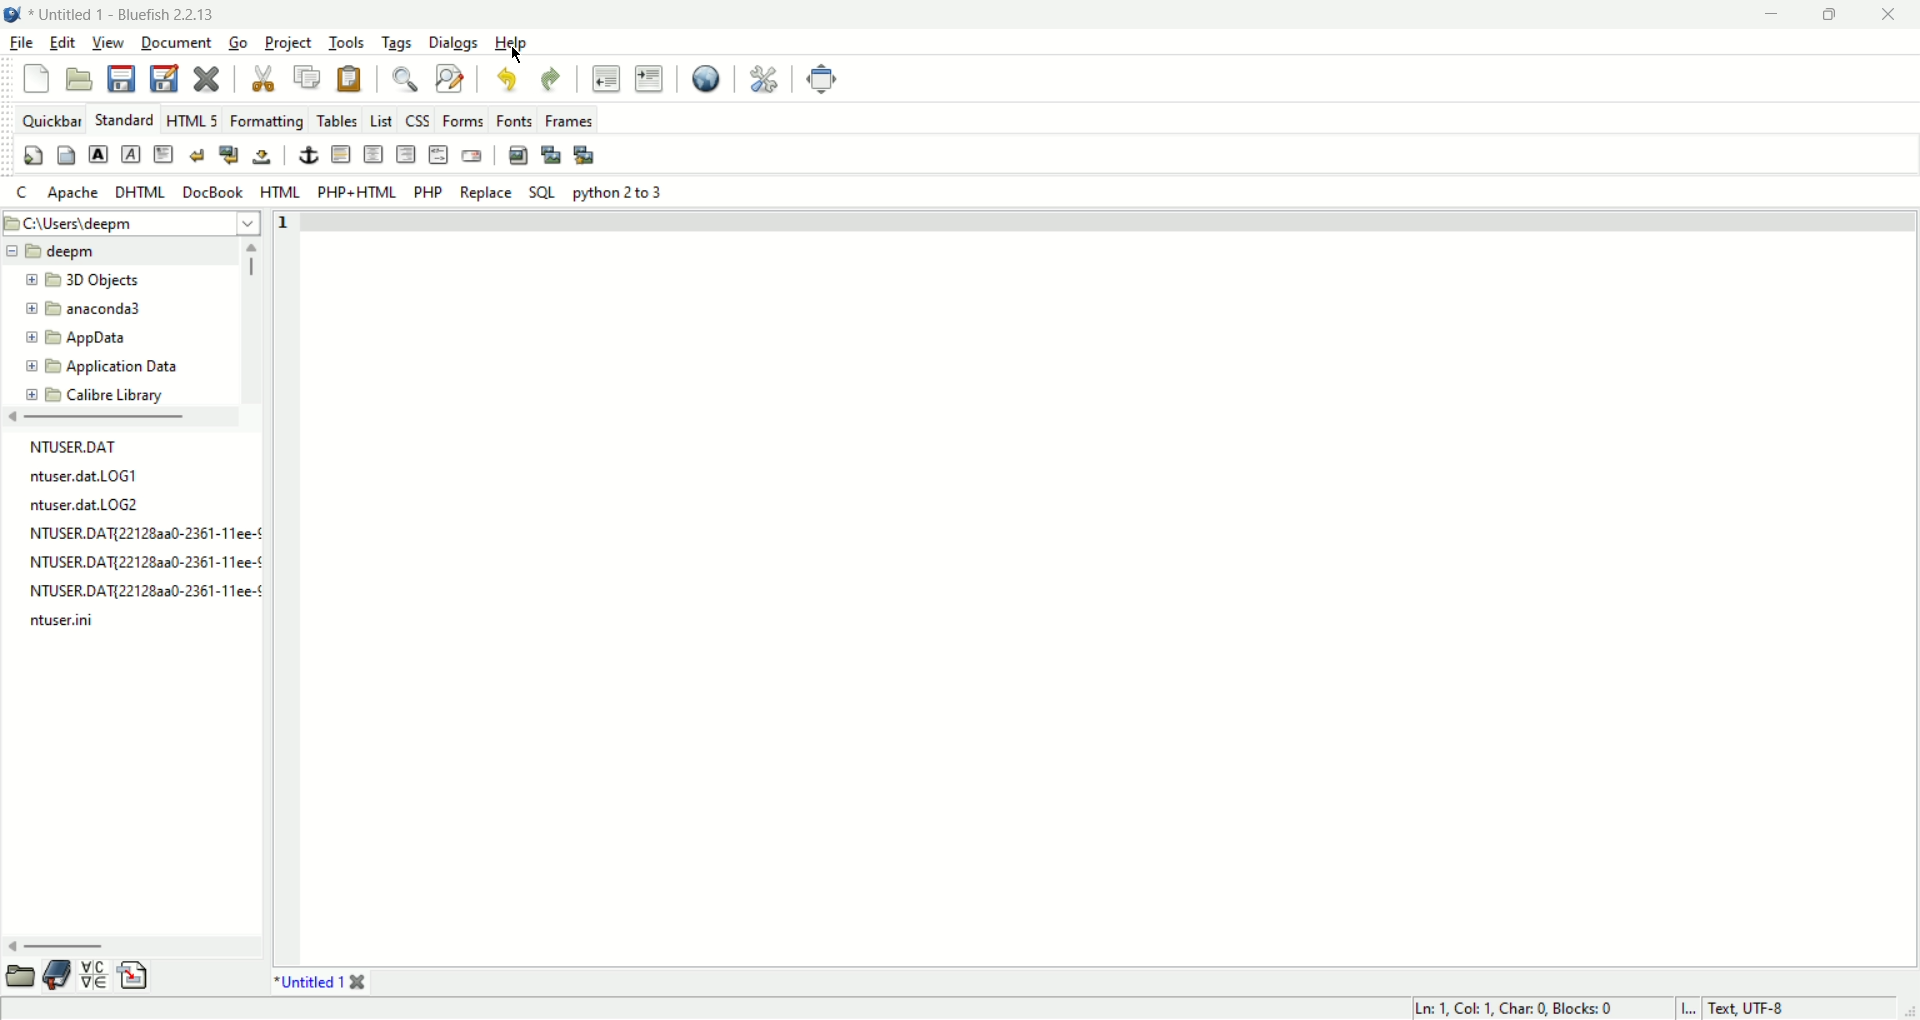 The image size is (1920, 1020). What do you see at coordinates (552, 81) in the screenshot?
I see `redo` at bounding box center [552, 81].